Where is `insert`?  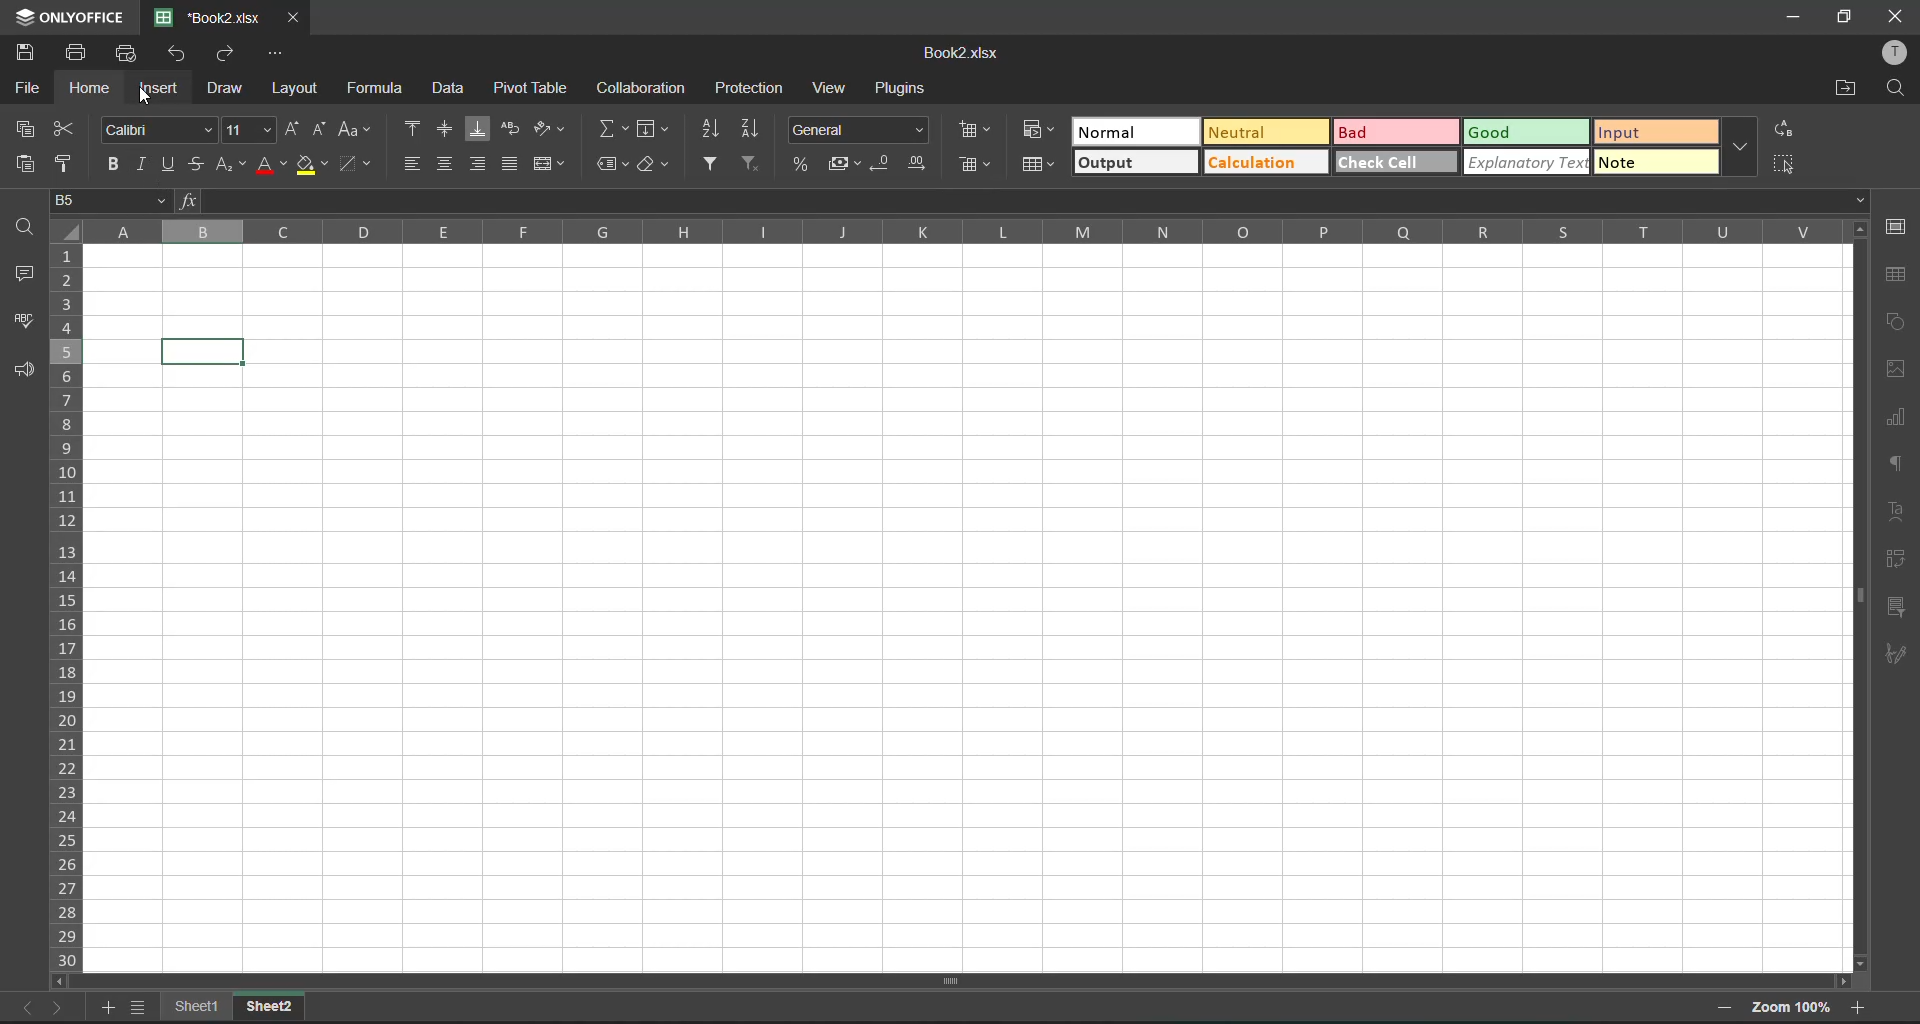
insert is located at coordinates (166, 86).